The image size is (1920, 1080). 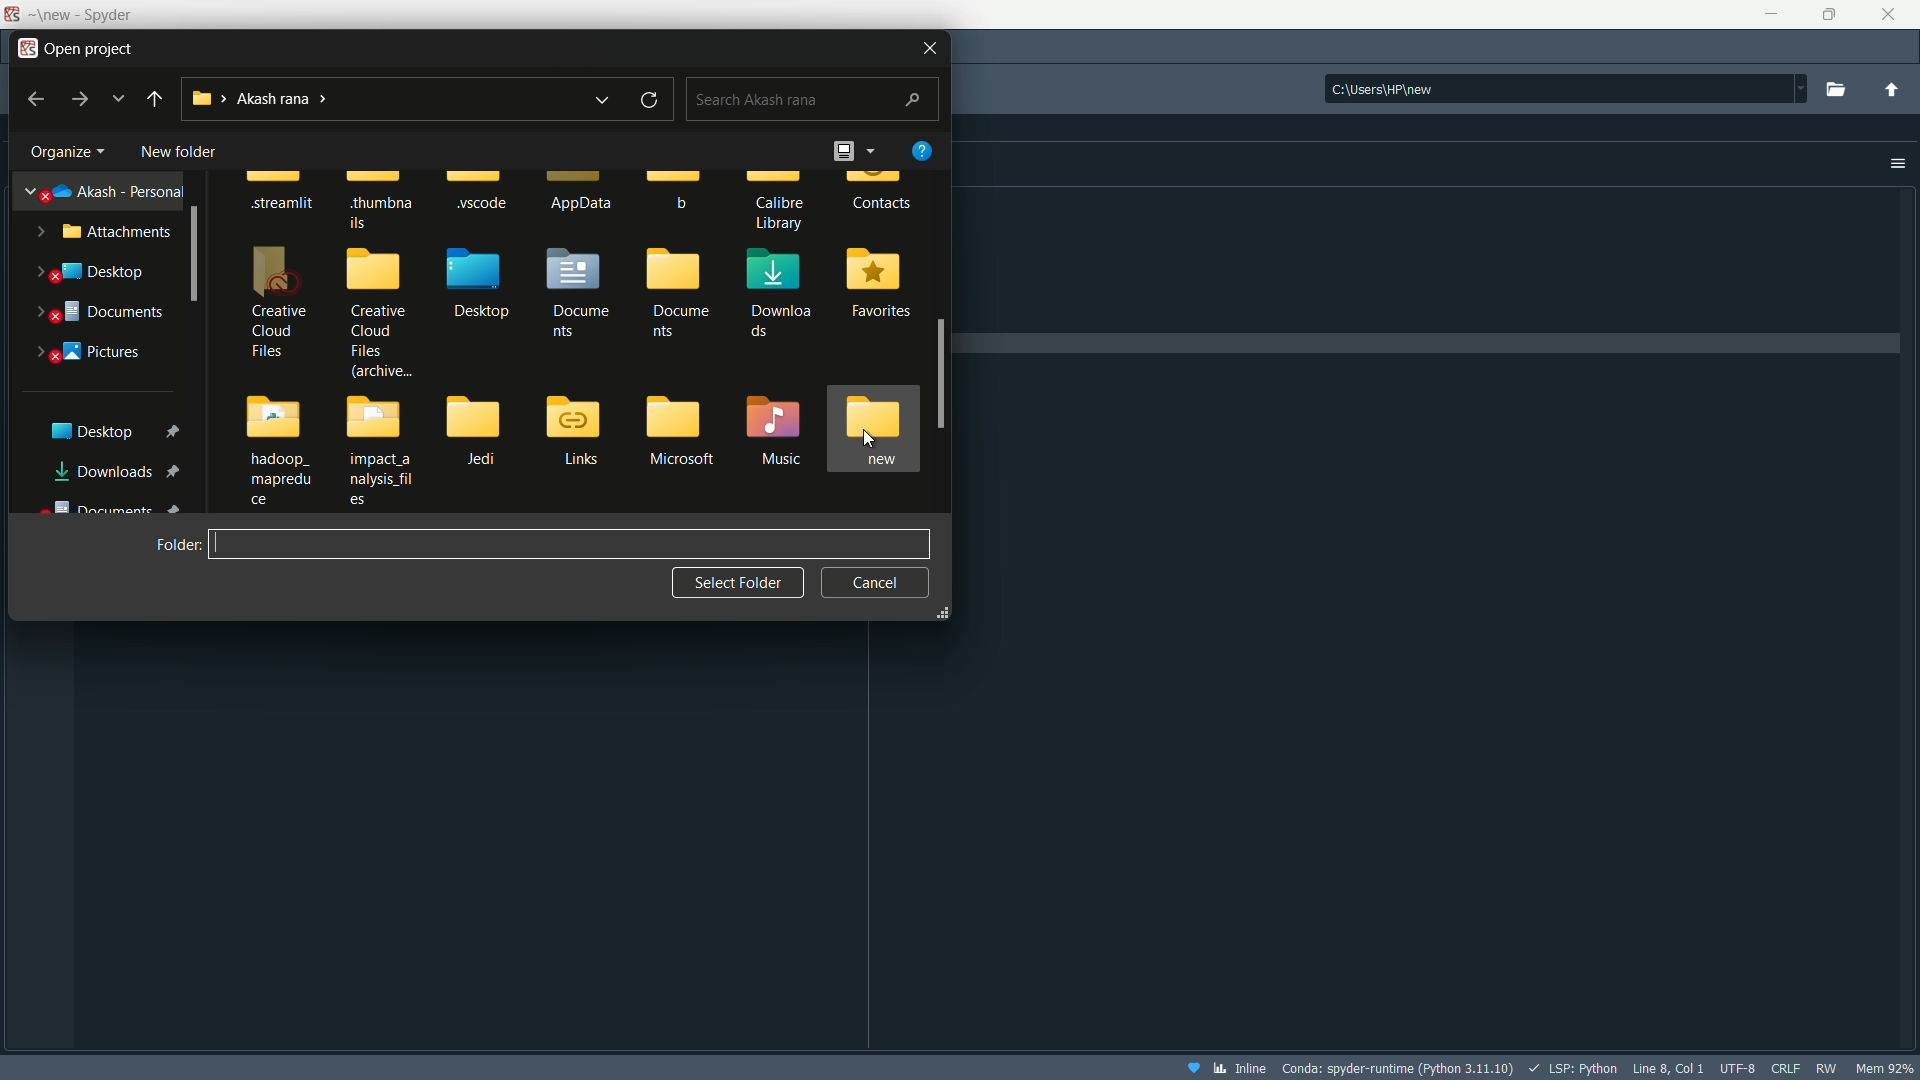 What do you see at coordinates (111, 430) in the screenshot?
I see `desktop` at bounding box center [111, 430].